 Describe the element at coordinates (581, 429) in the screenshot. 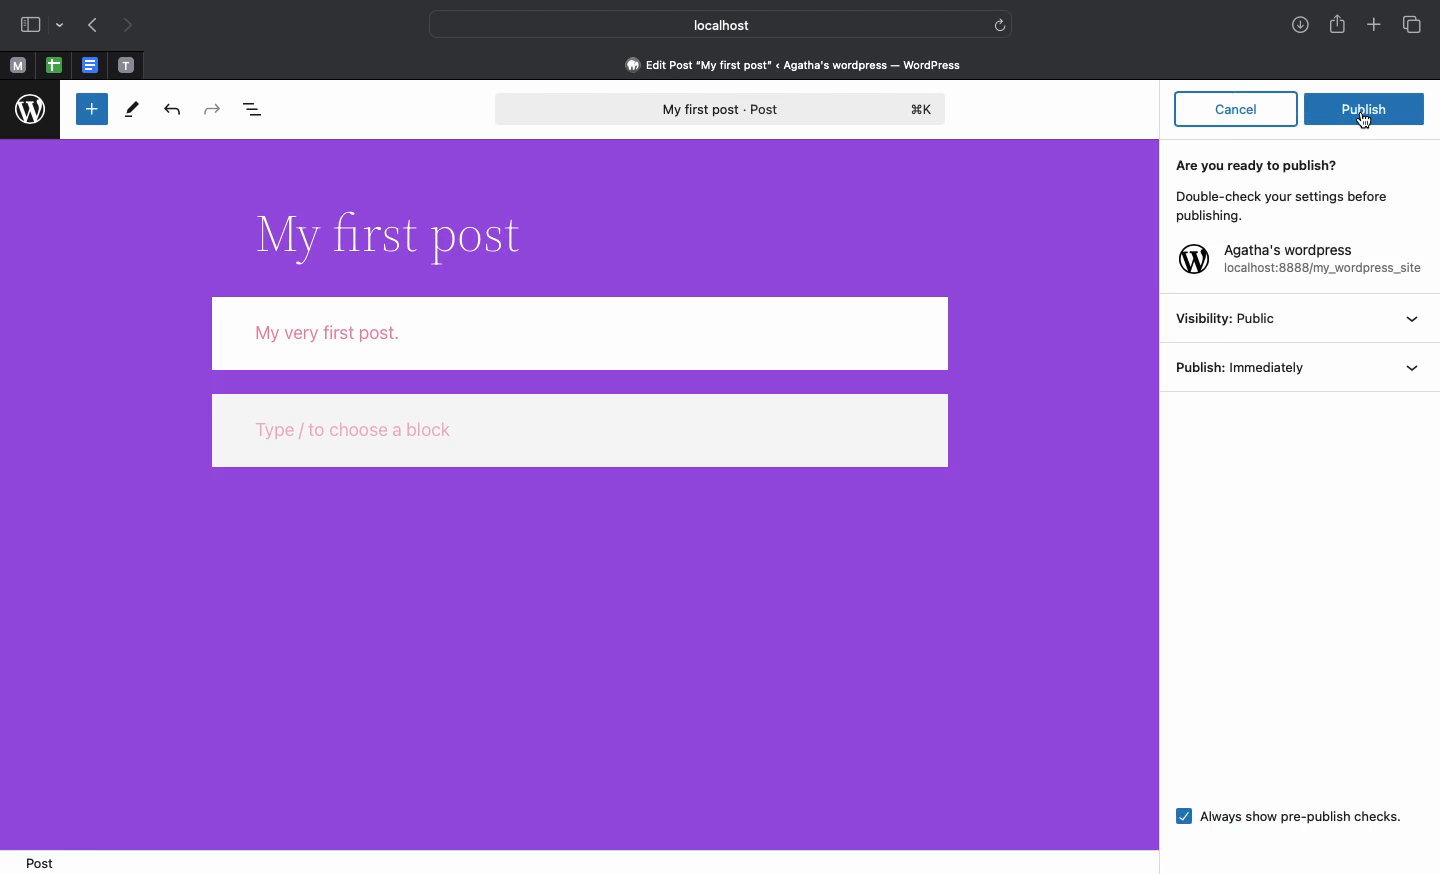

I see `type / to choose a block` at that location.